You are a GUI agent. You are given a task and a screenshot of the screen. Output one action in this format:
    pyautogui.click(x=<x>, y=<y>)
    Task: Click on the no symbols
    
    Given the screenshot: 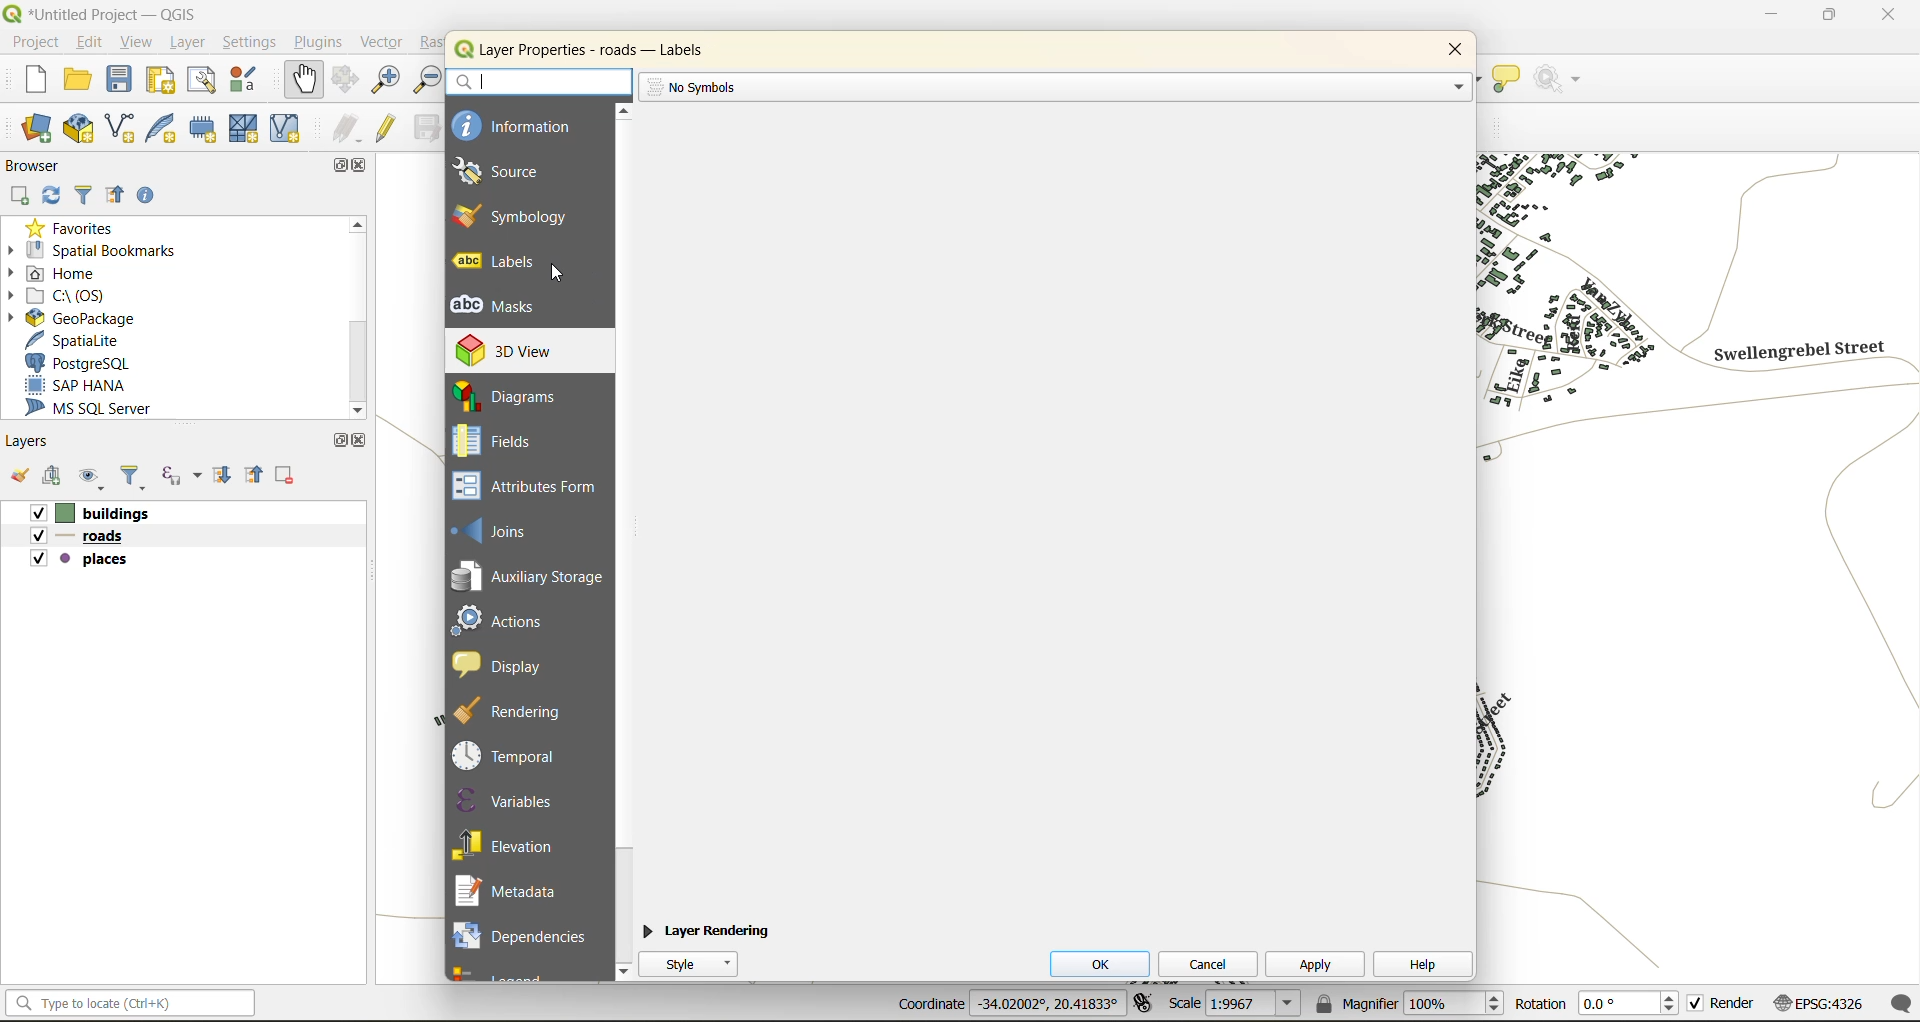 What is the action you would take?
    pyautogui.click(x=694, y=86)
    